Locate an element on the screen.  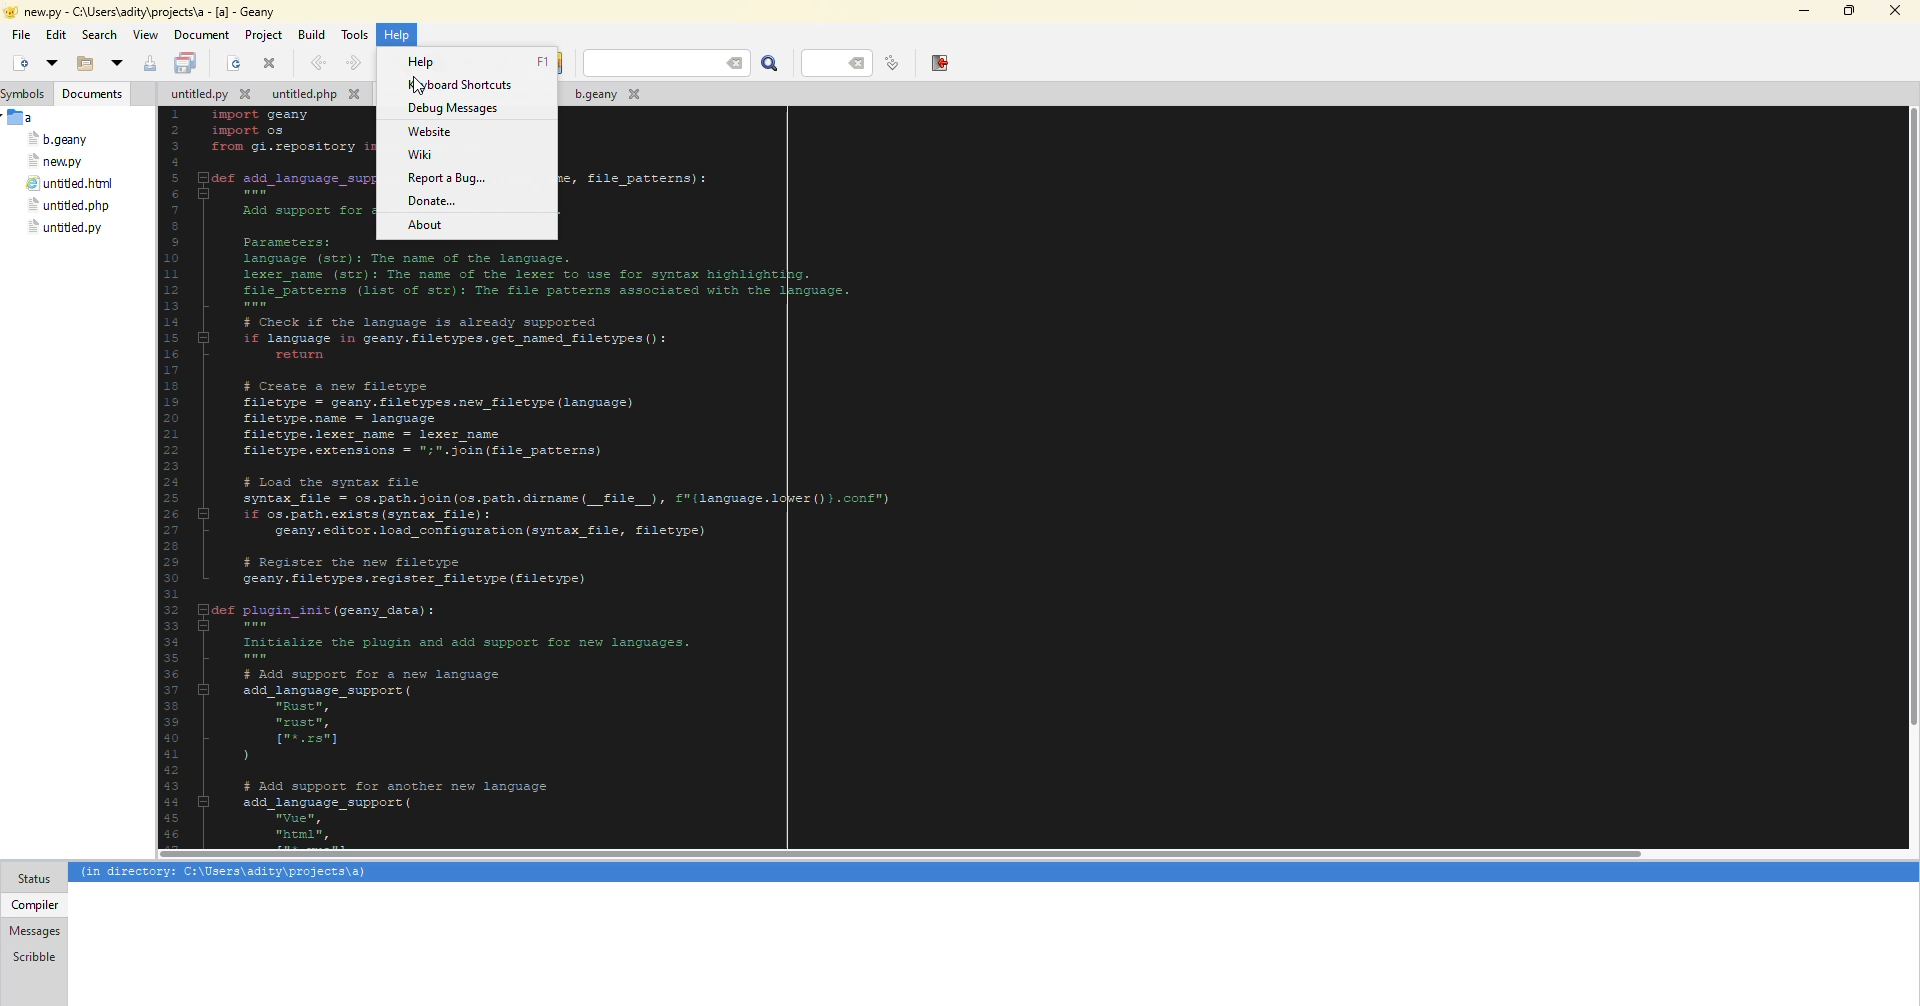
maximize is located at coordinates (1846, 11).